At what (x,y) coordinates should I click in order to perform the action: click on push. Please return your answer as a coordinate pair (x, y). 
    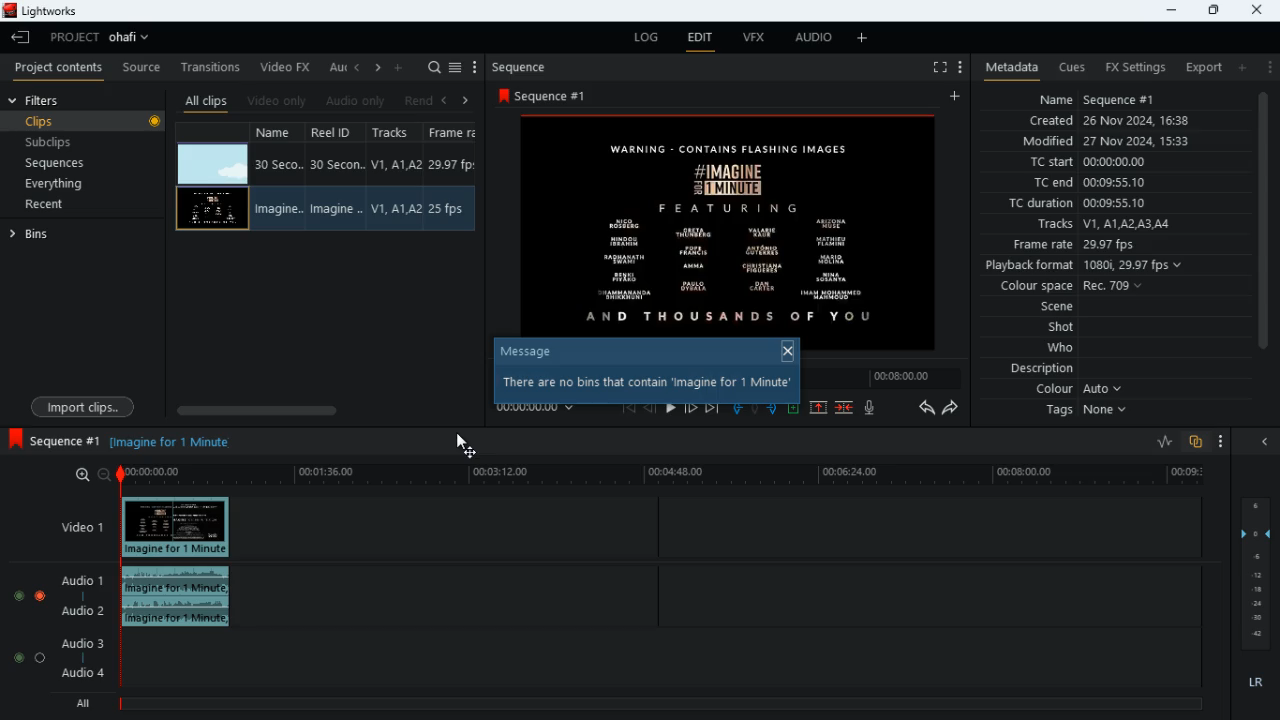
    Looking at the image, I should click on (773, 409).